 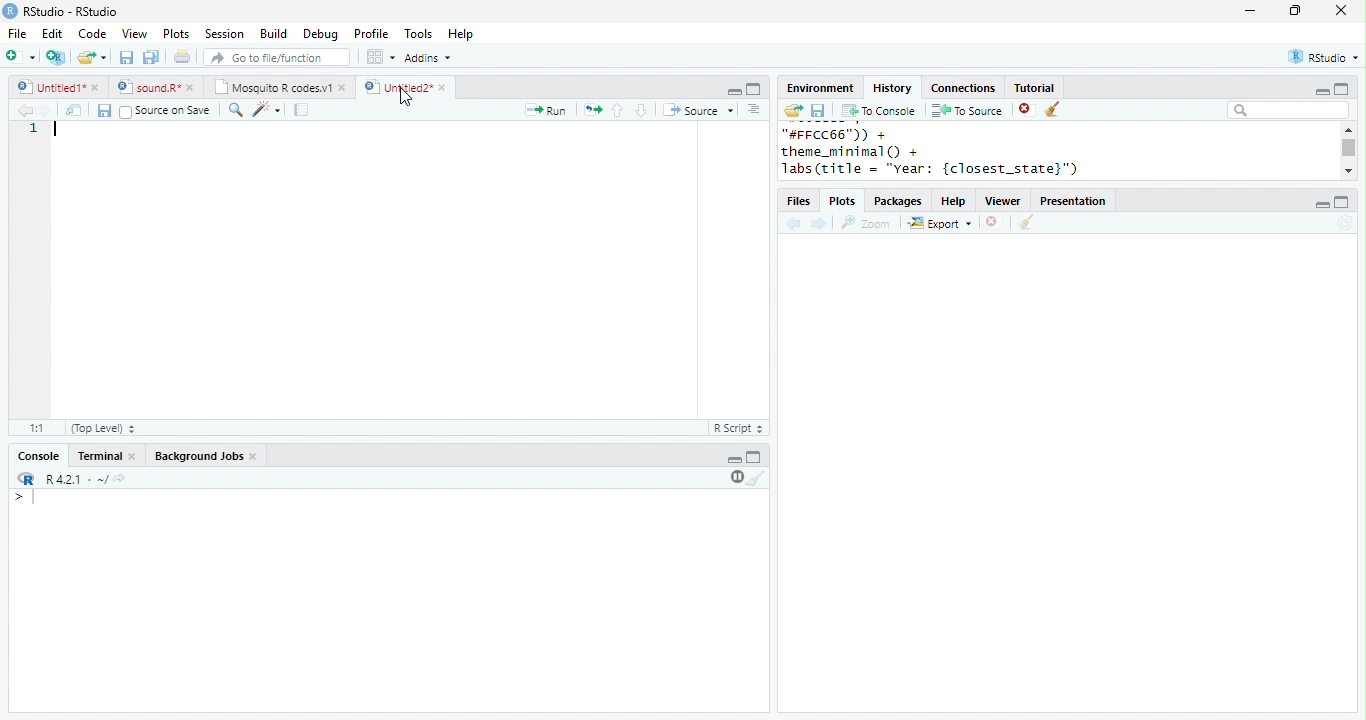 What do you see at coordinates (266, 109) in the screenshot?
I see `code tools` at bounding box center [266, 109].